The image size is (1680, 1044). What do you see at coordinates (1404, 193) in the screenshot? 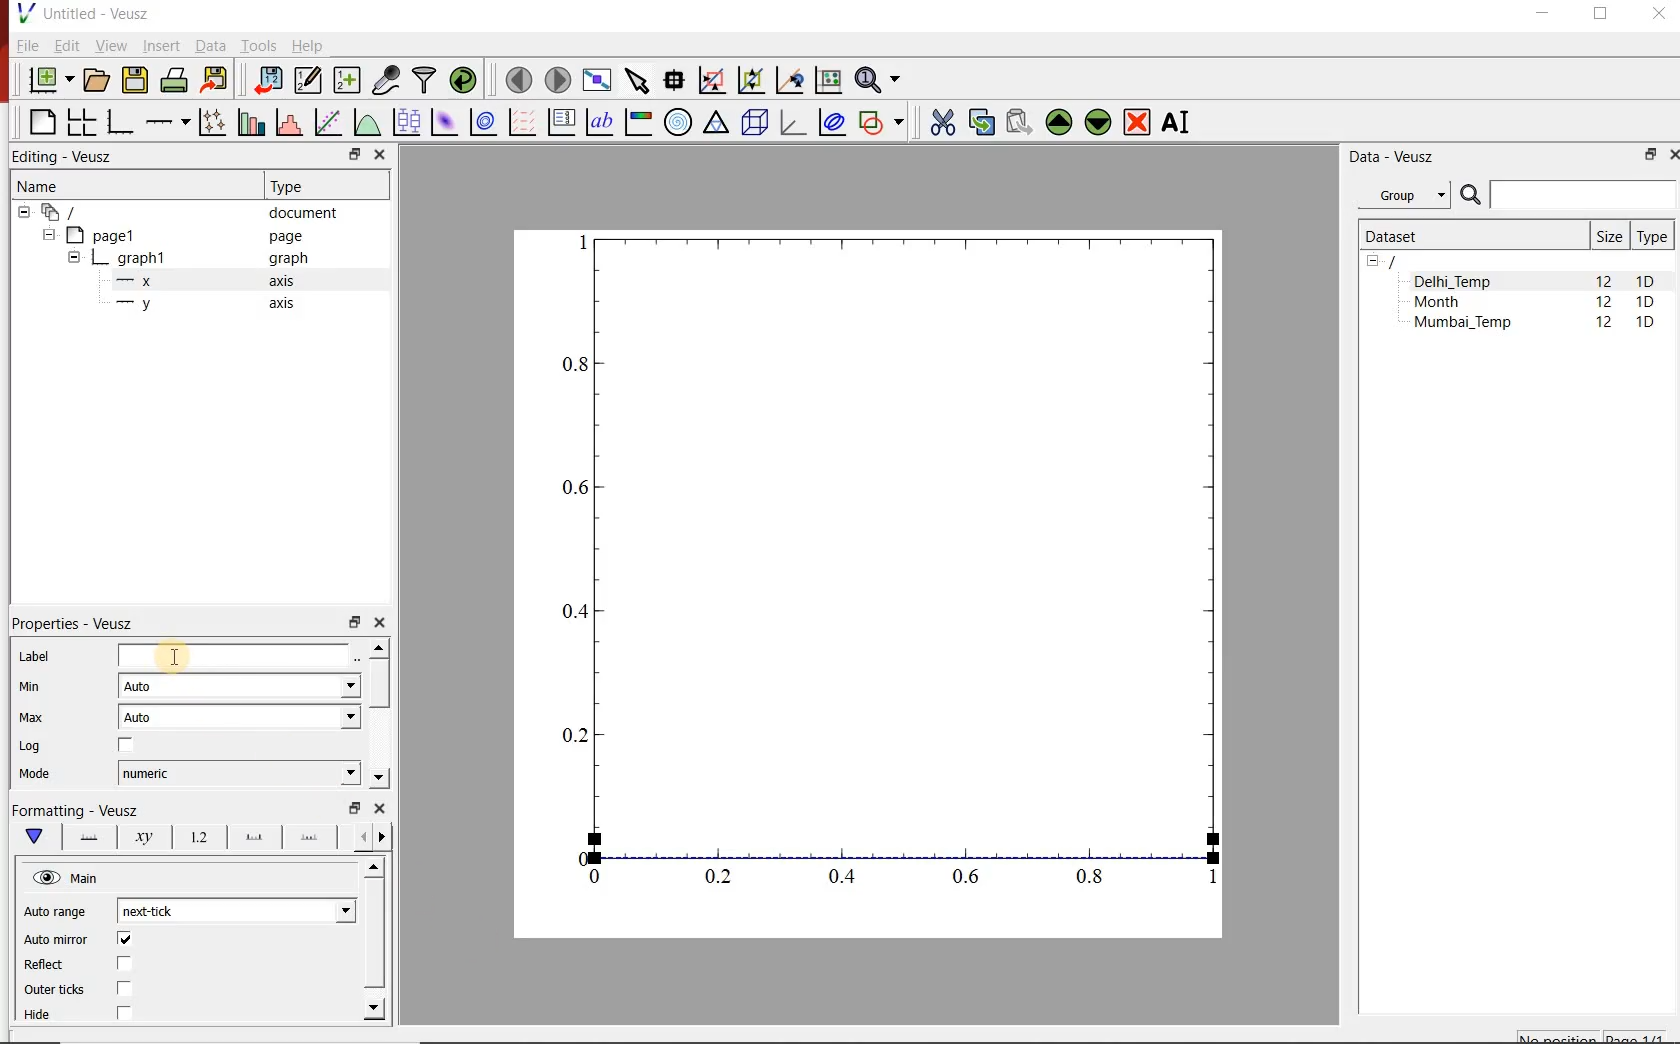
I see `Group` at bounding box center [1404, 193].